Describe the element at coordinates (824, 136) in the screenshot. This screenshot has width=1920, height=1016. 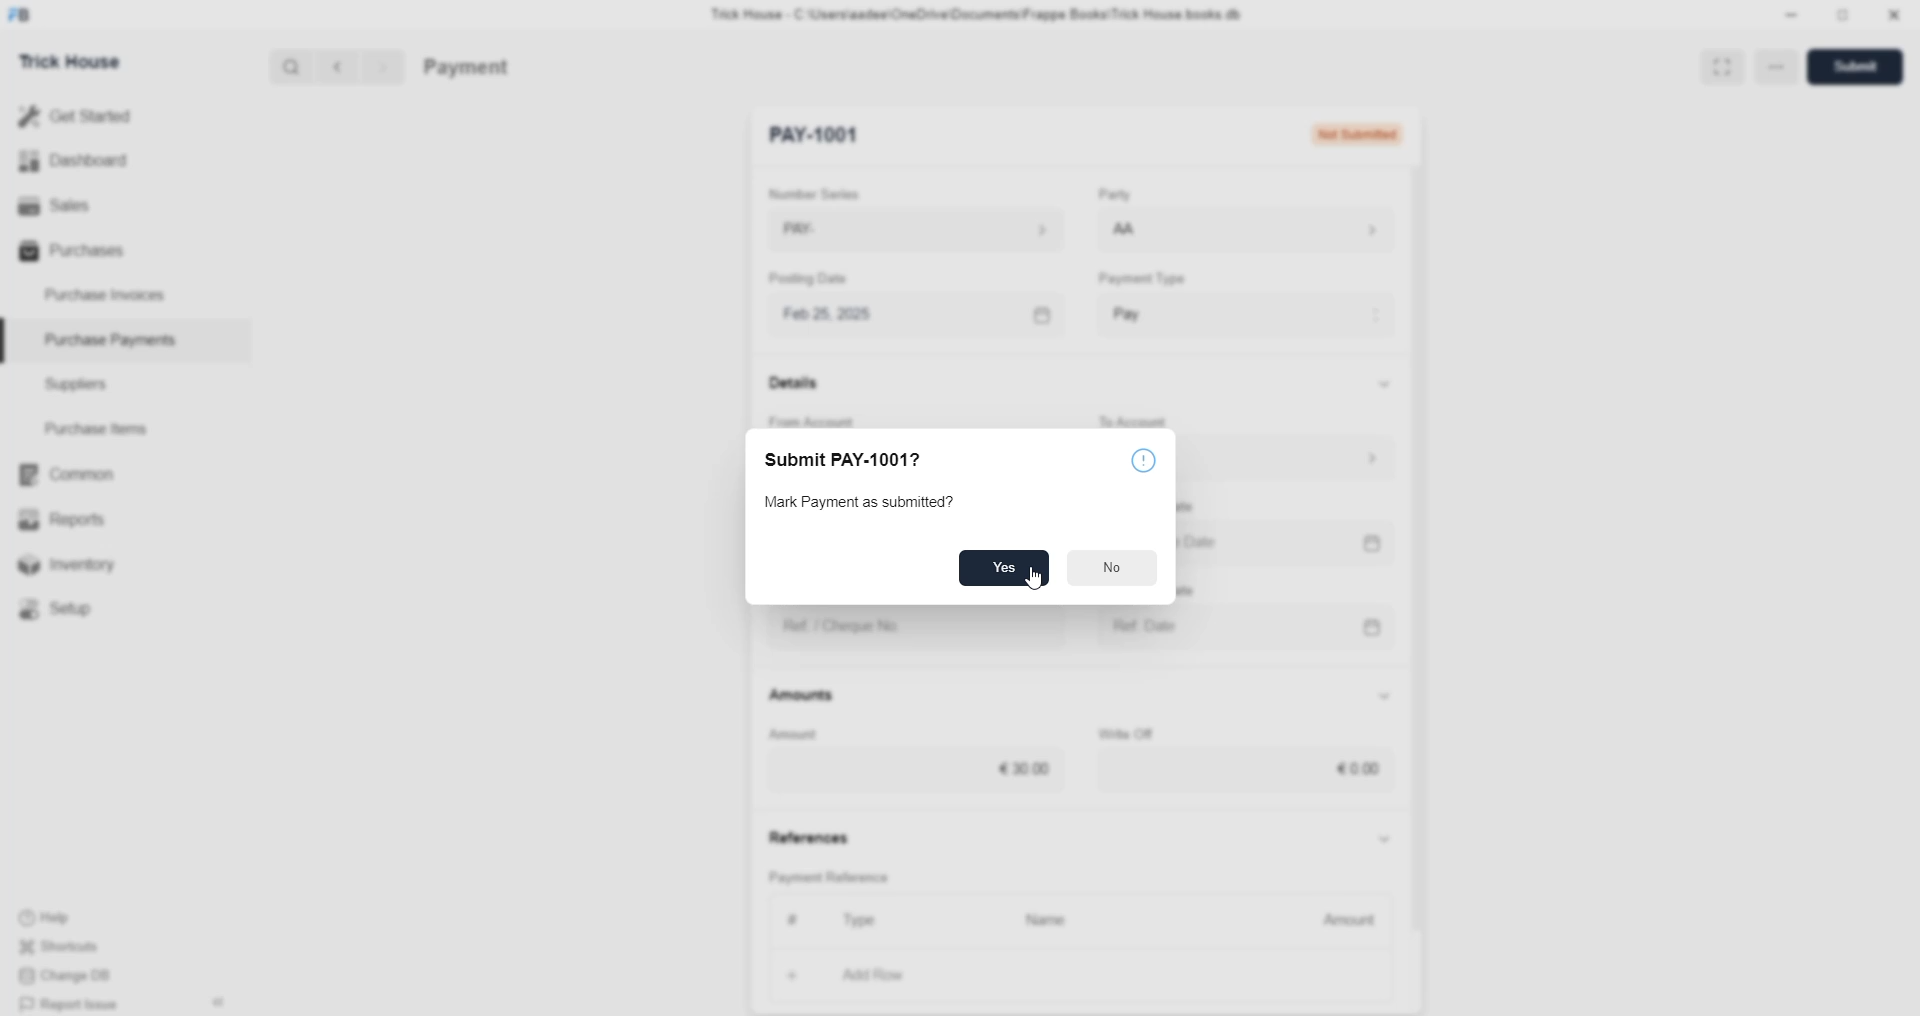
I see `New Entry` at that location.